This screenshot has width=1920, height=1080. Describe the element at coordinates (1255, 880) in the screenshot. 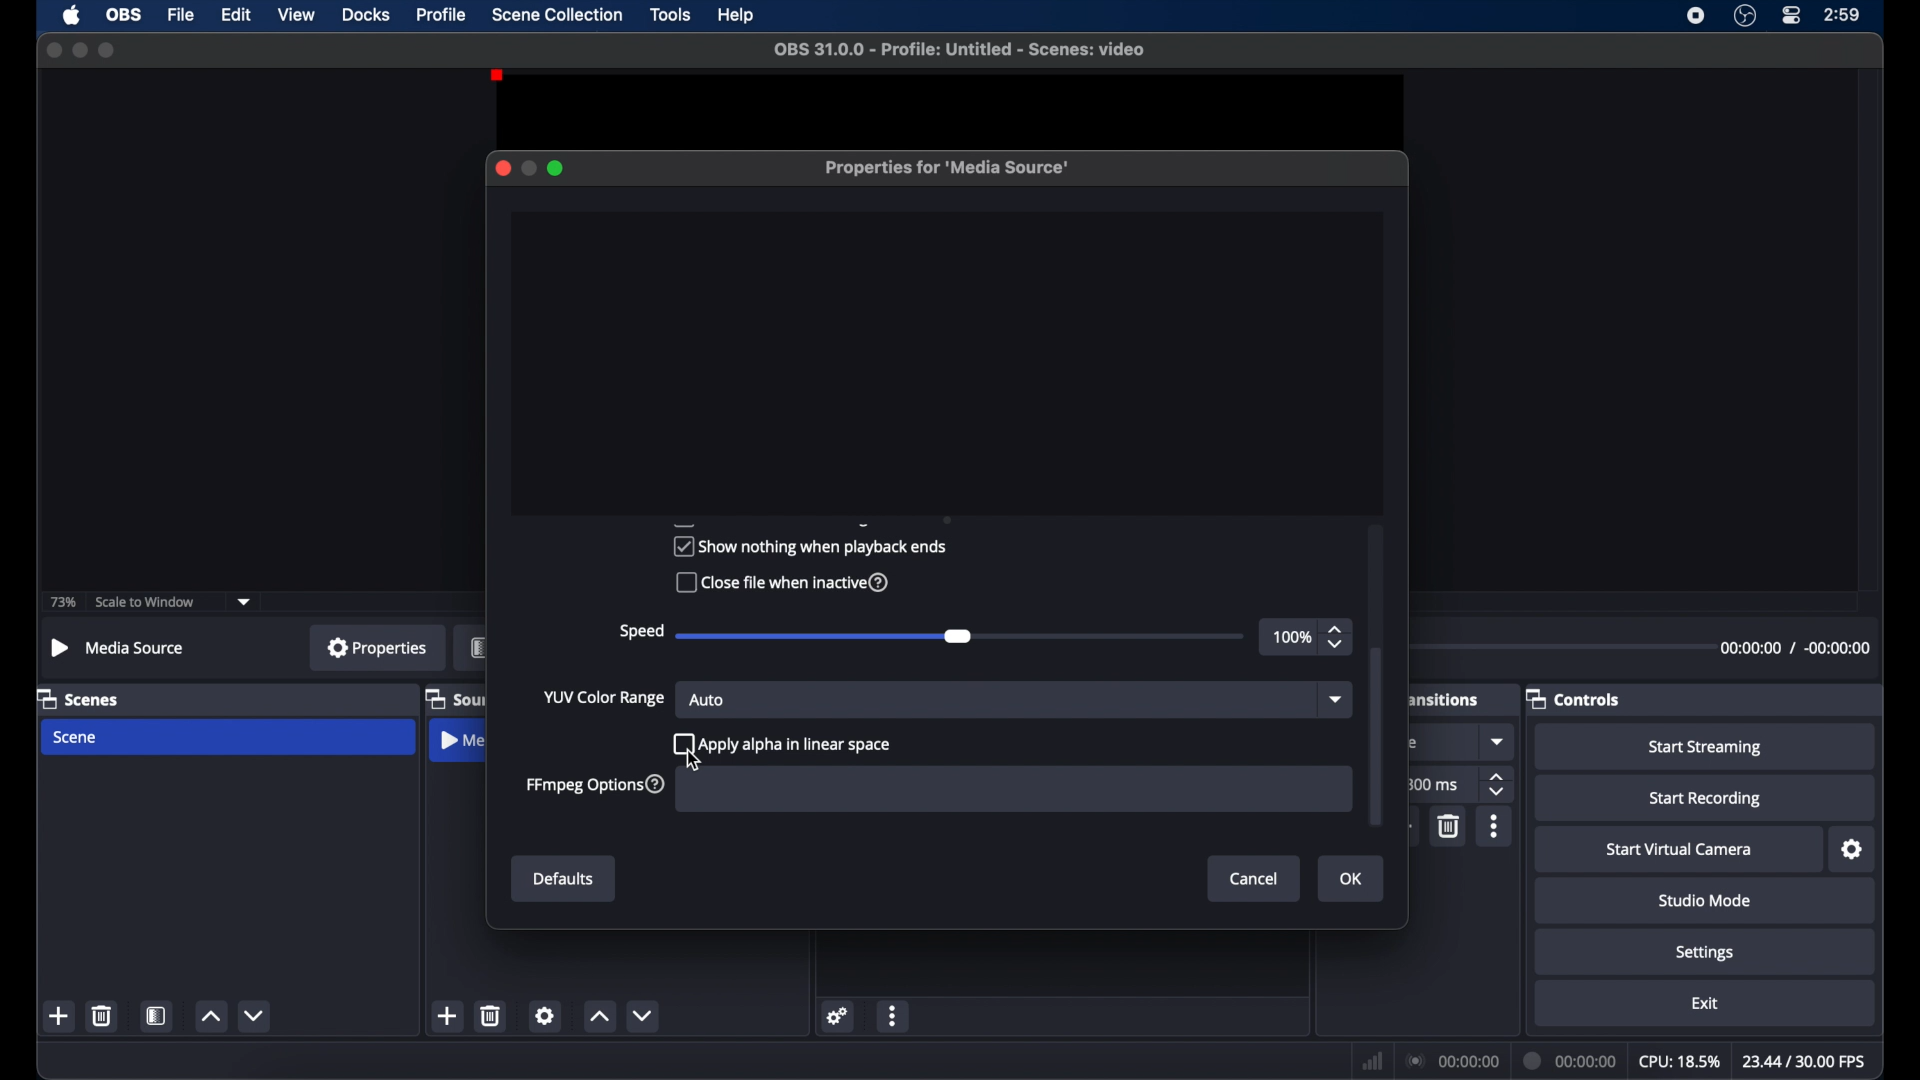

I see `cancel` at that location.